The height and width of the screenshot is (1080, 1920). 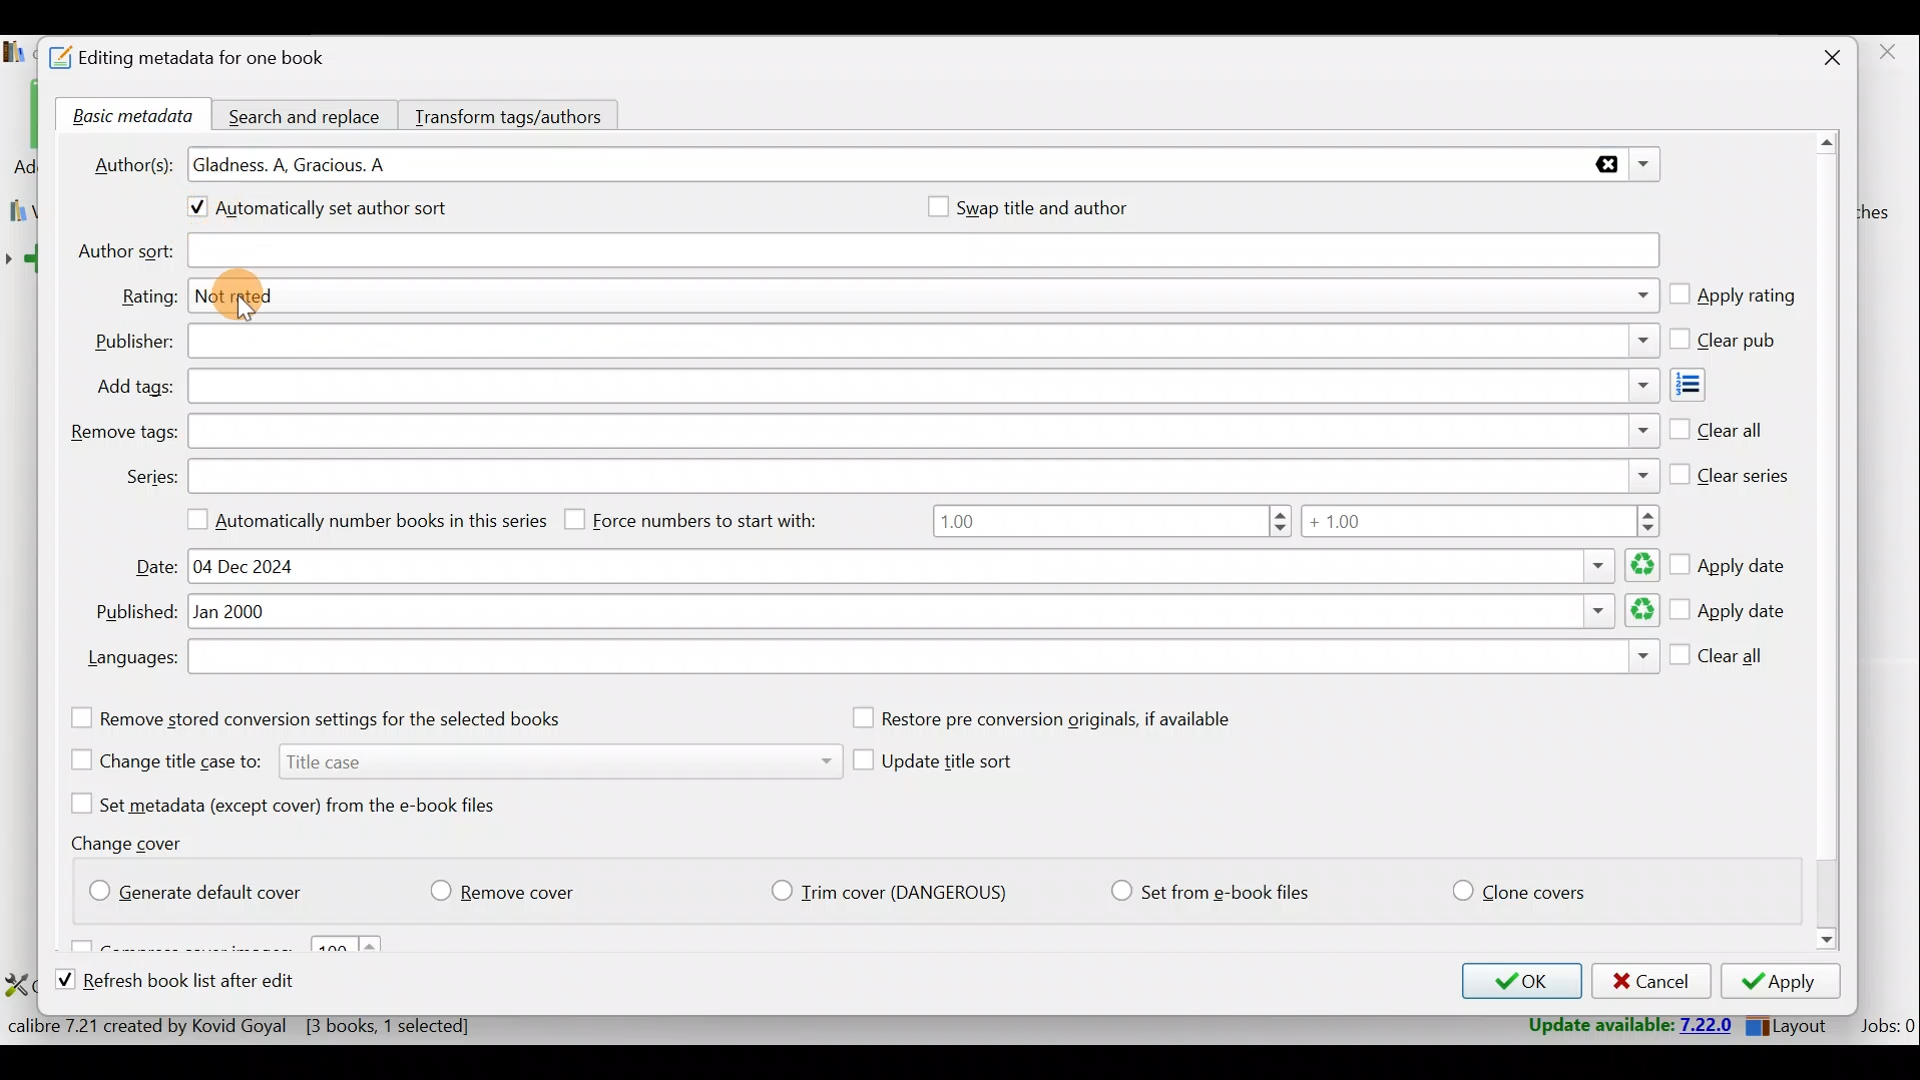 I want to click on Add tags, so click(x=1706, y=385).